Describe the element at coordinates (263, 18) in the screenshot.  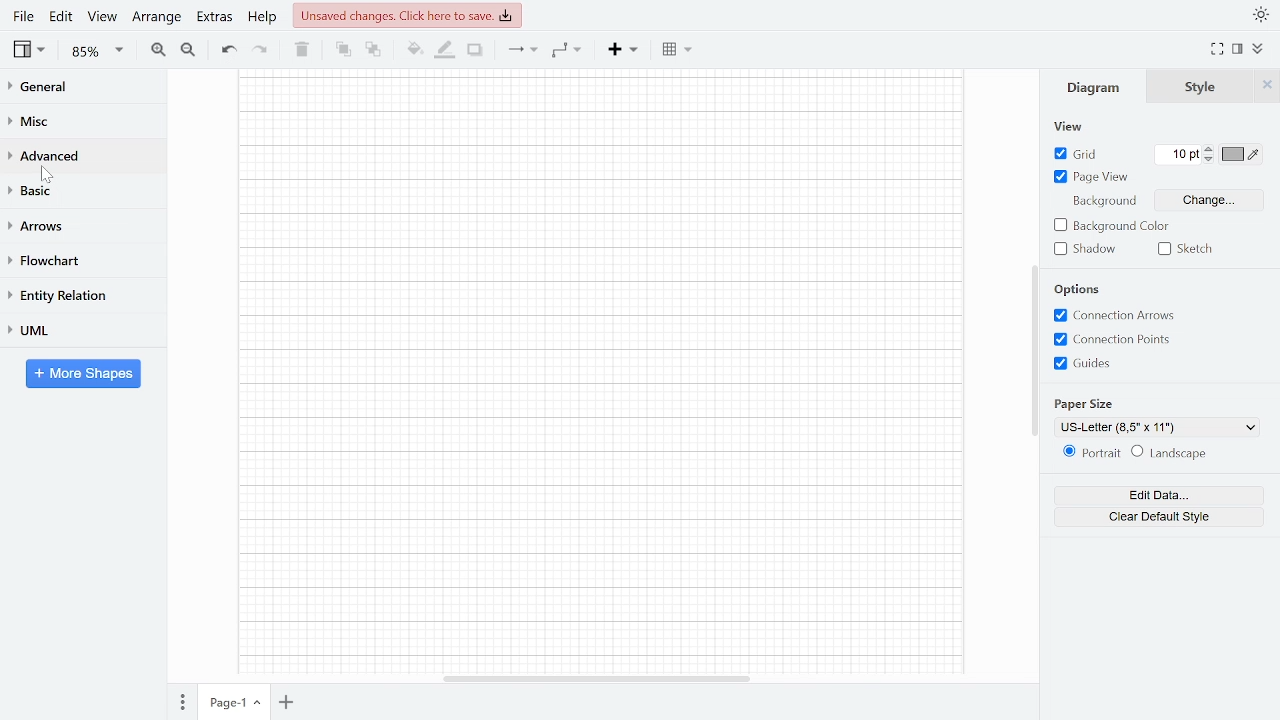
I see `Help` at that location.